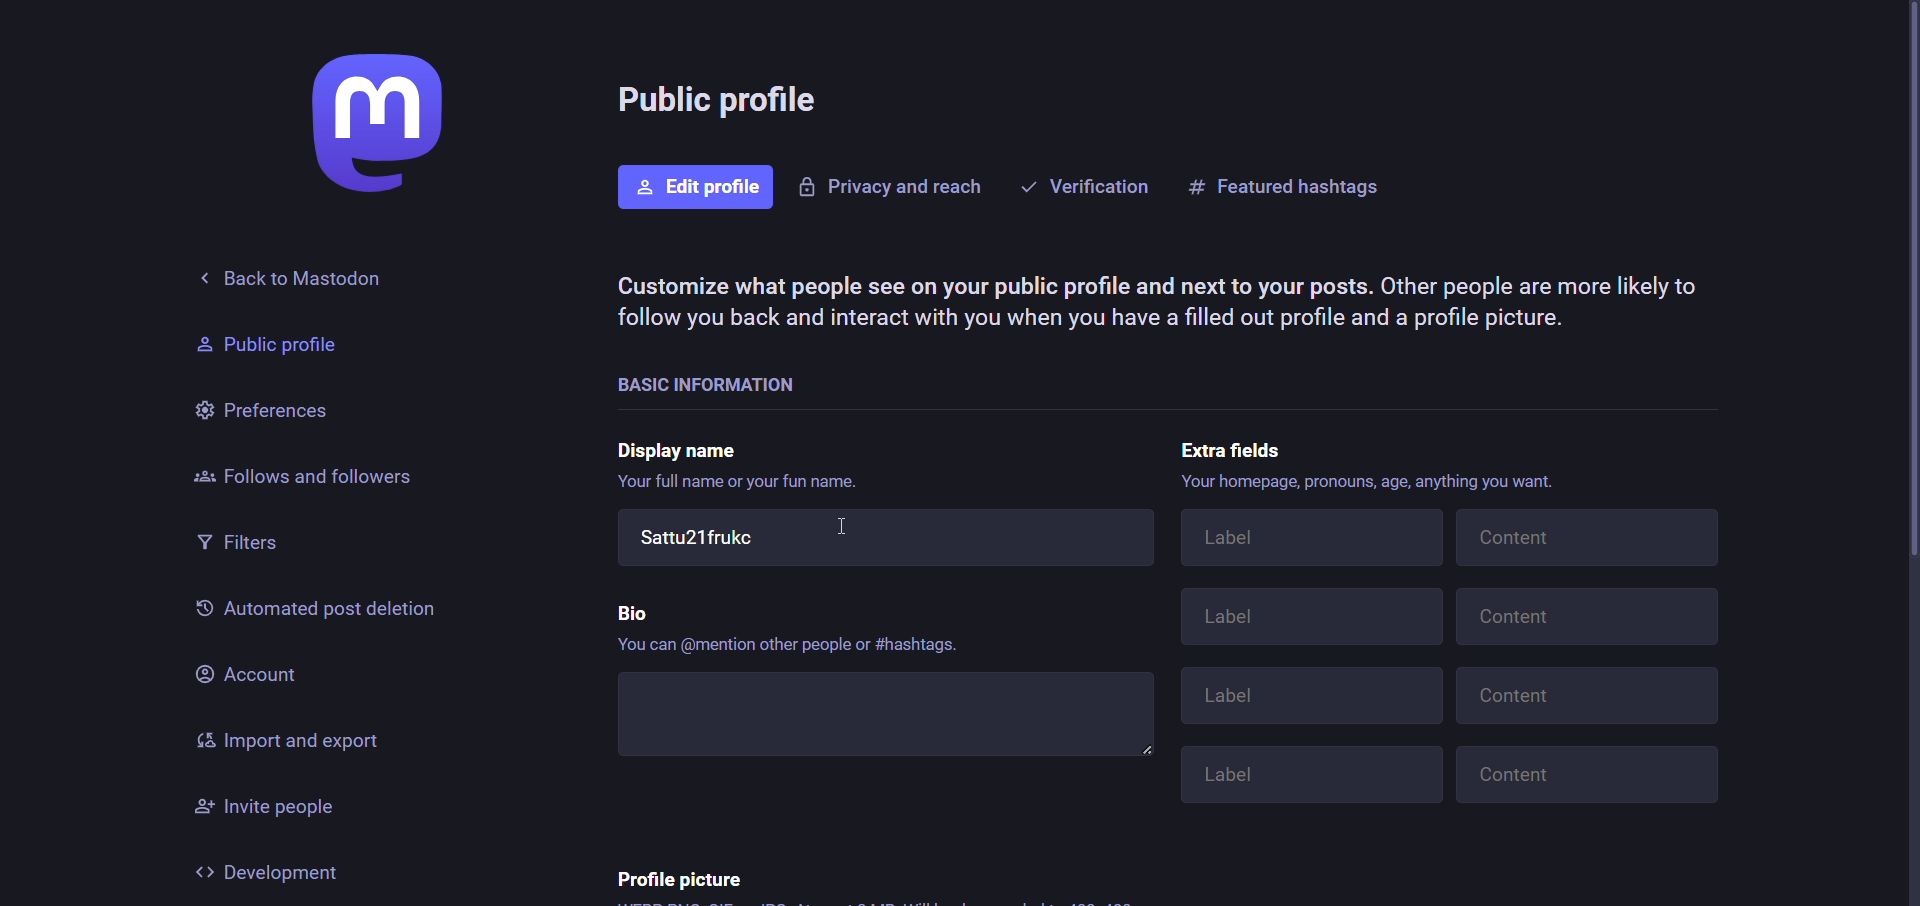 The height and width of the screenshot is (906, 1920). What do you see at coordinates (272, 872) in the screenshot?
I see `development` at bounding box center [272, 872].